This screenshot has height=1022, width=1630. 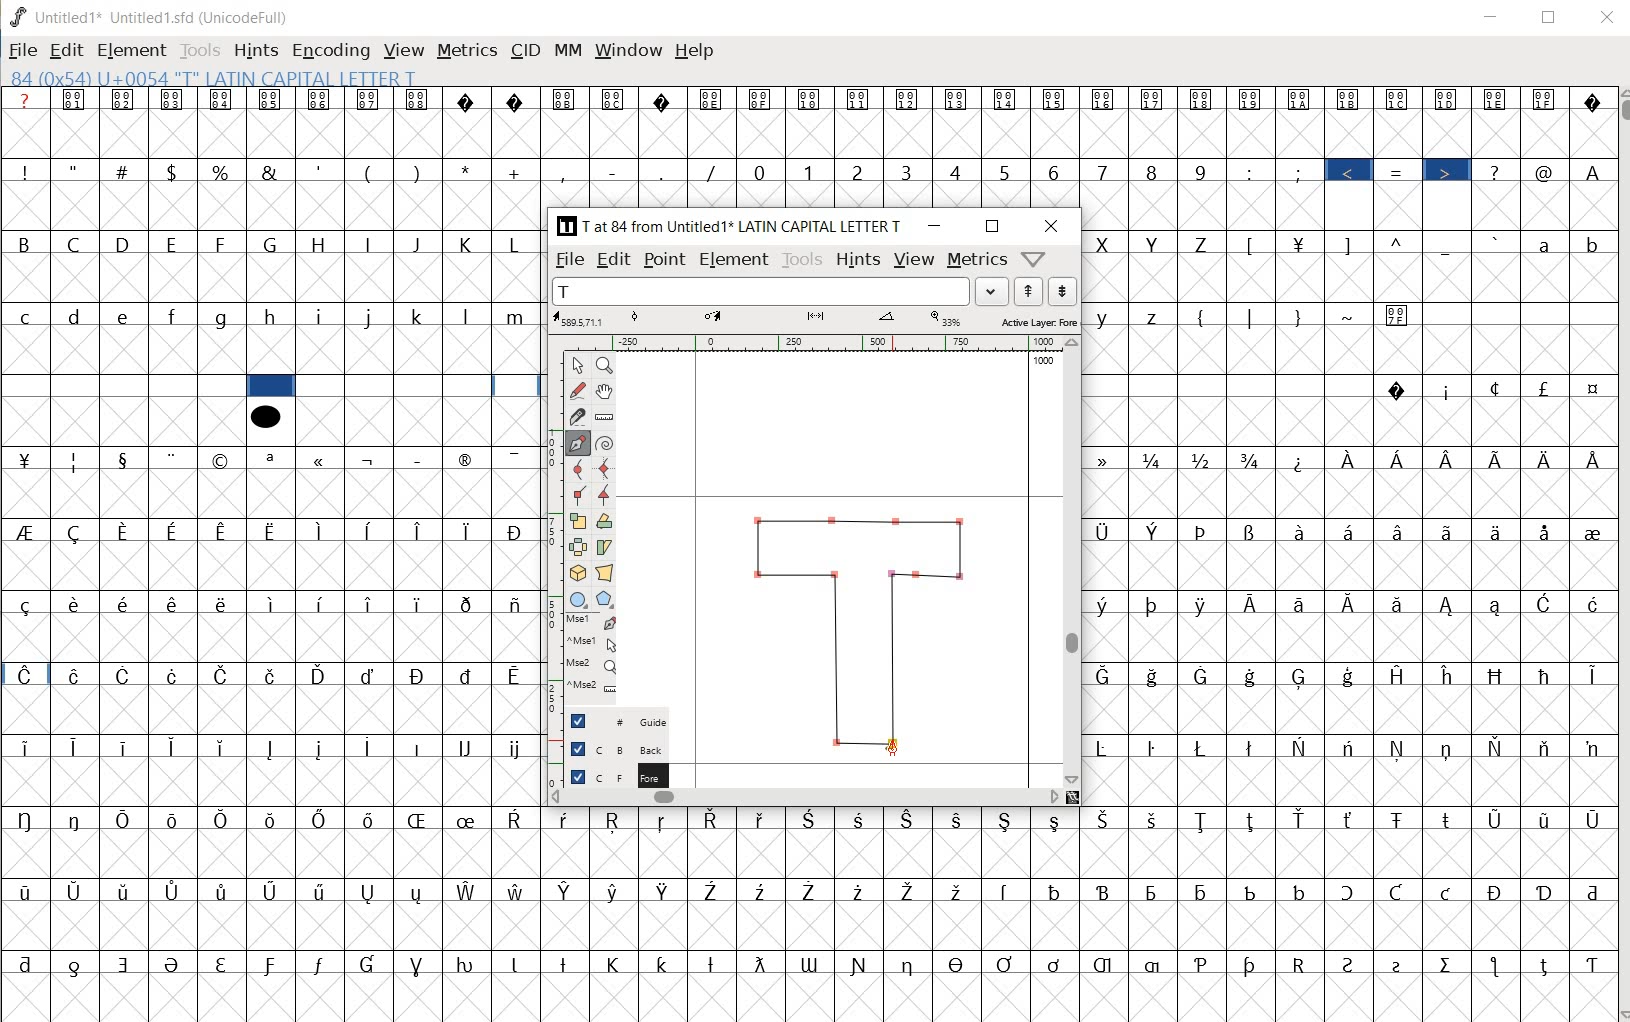 What do you see at coordinates (322, 101) in the screenshot?
I see `Symbol` at bounding box center [322, 101].